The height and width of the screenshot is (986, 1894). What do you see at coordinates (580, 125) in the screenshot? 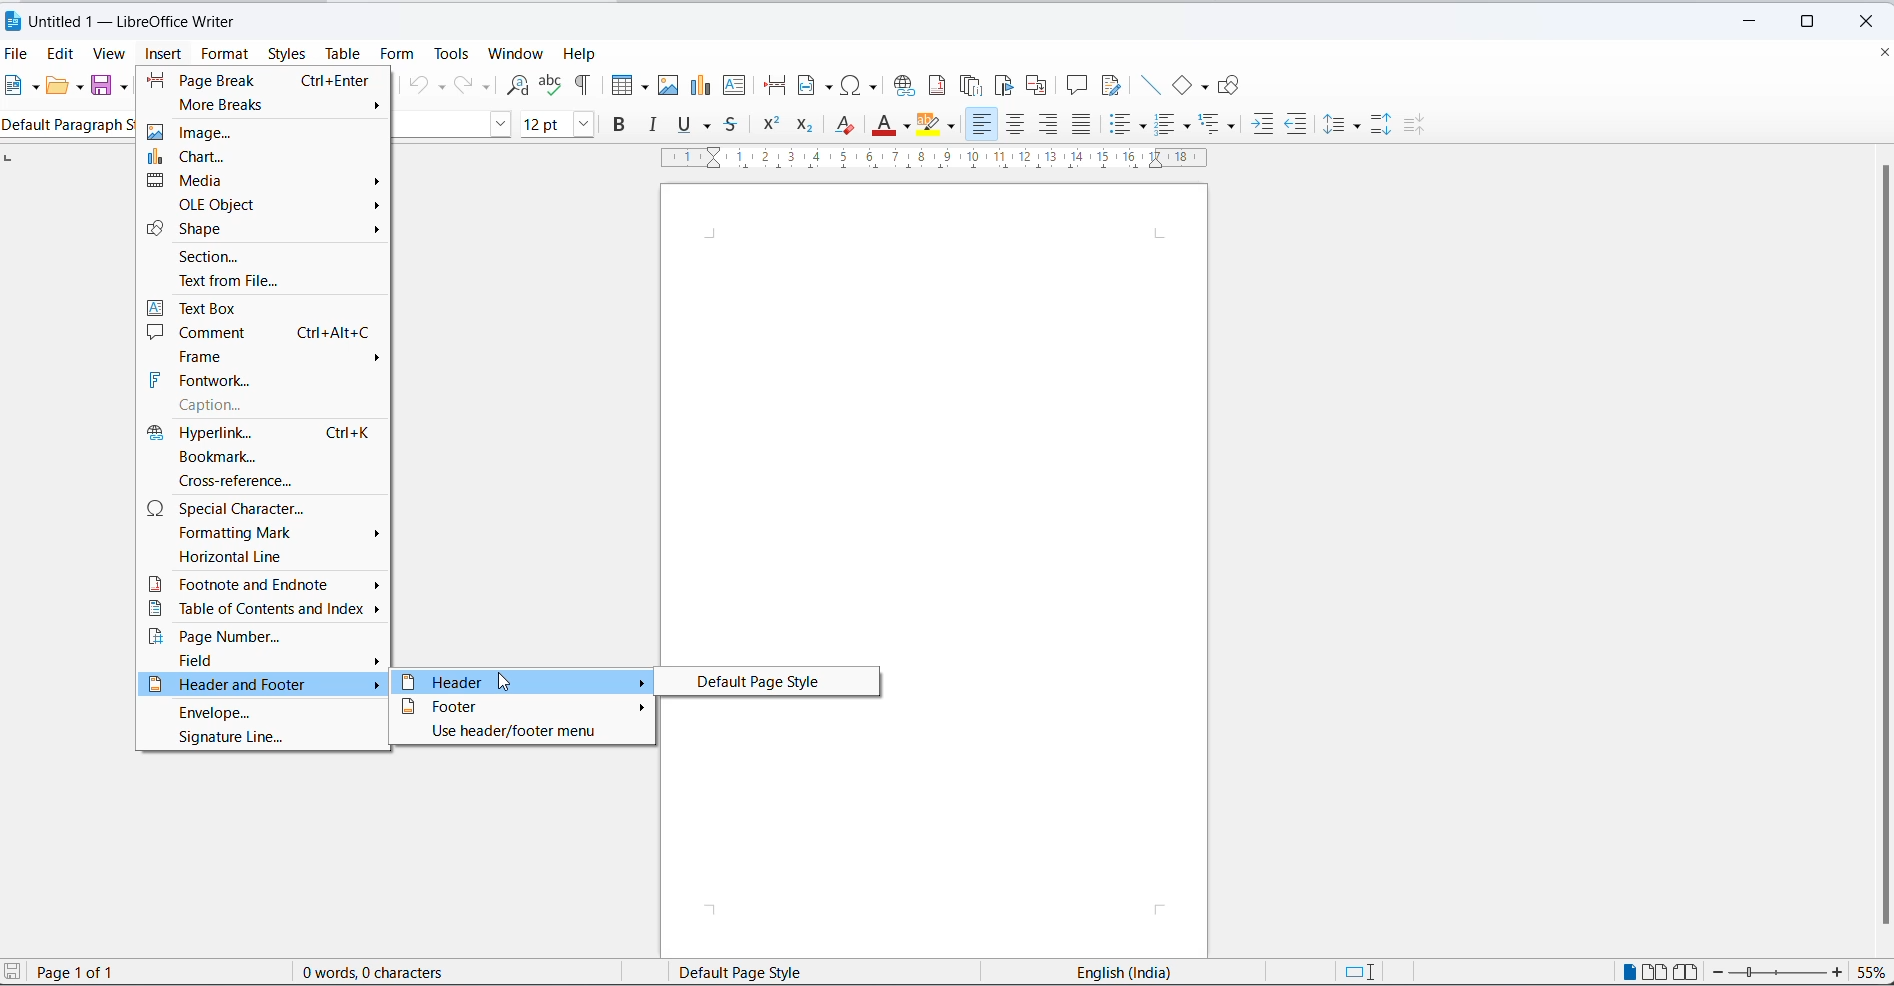
I see `font size options` at bounding box center [580, 125].